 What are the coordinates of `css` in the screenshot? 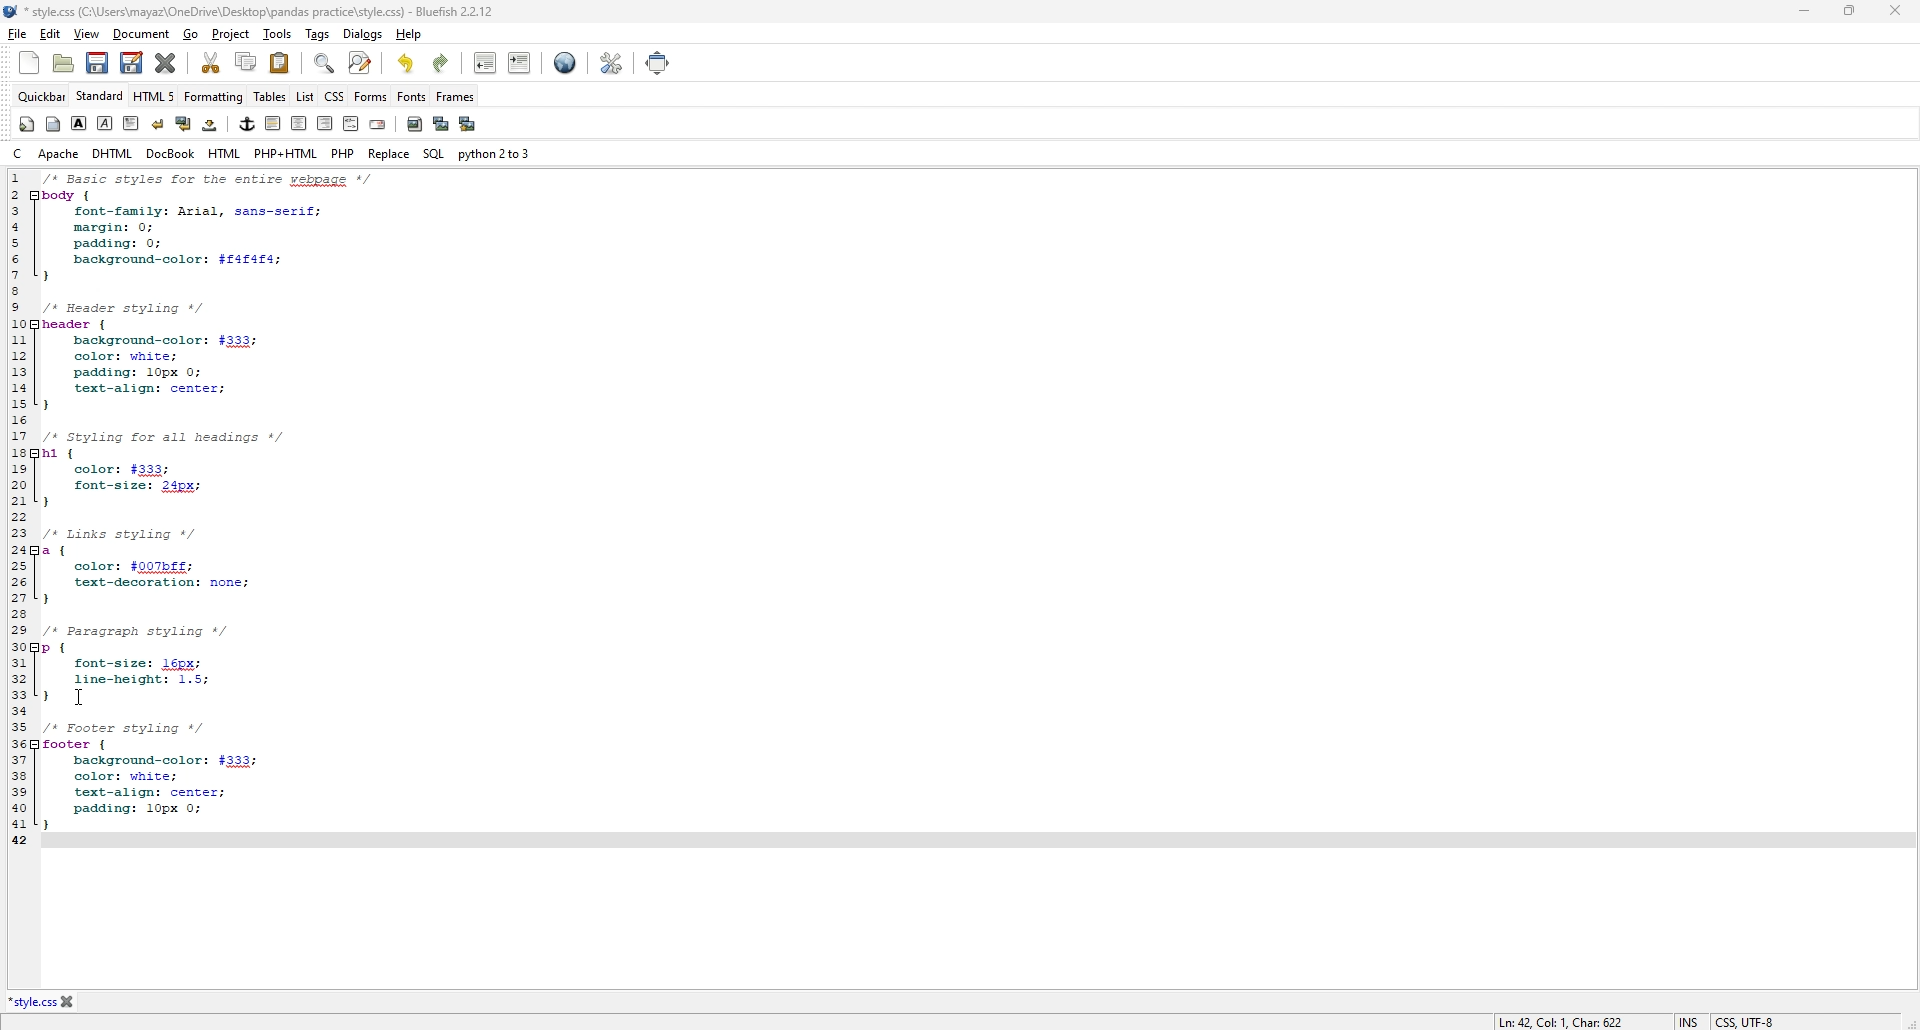 It's located at (336, 96).